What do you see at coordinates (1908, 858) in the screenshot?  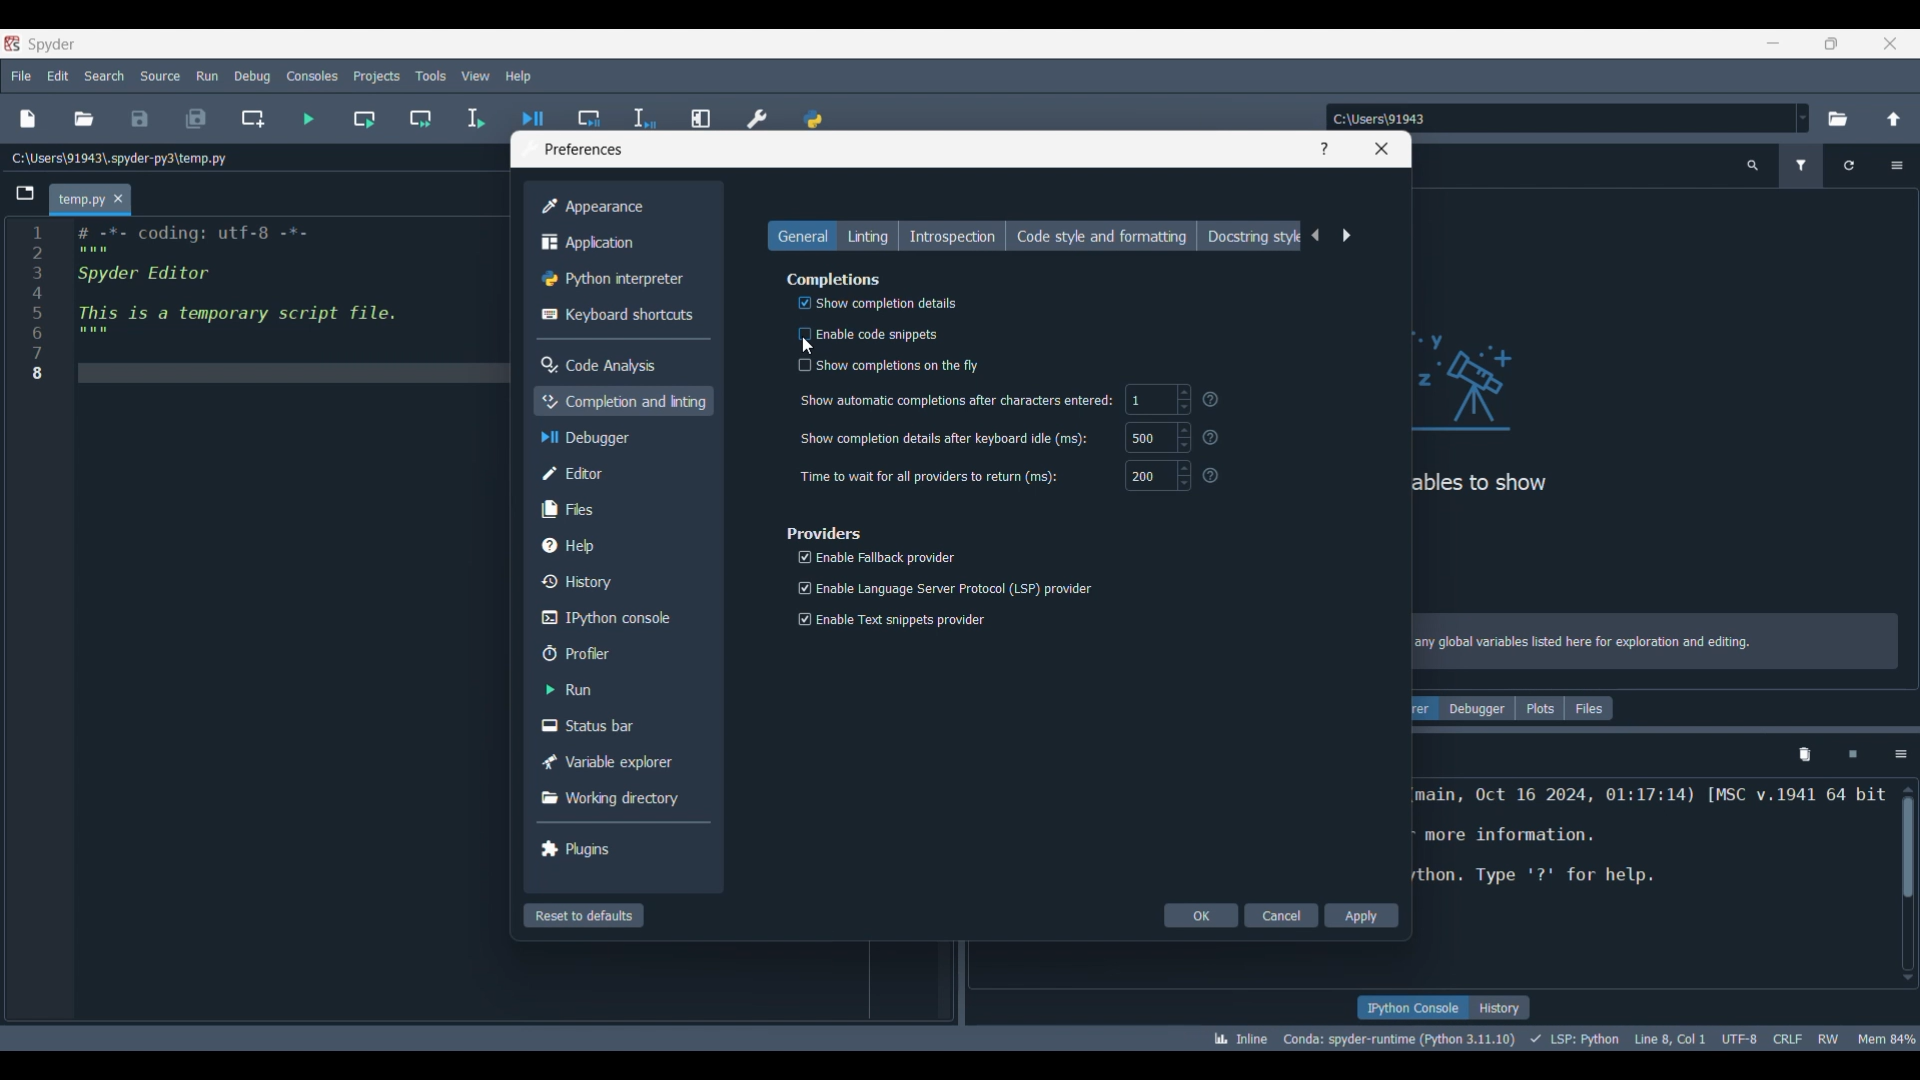 I see `Scrollbar` at bounding box center [1908, 858].